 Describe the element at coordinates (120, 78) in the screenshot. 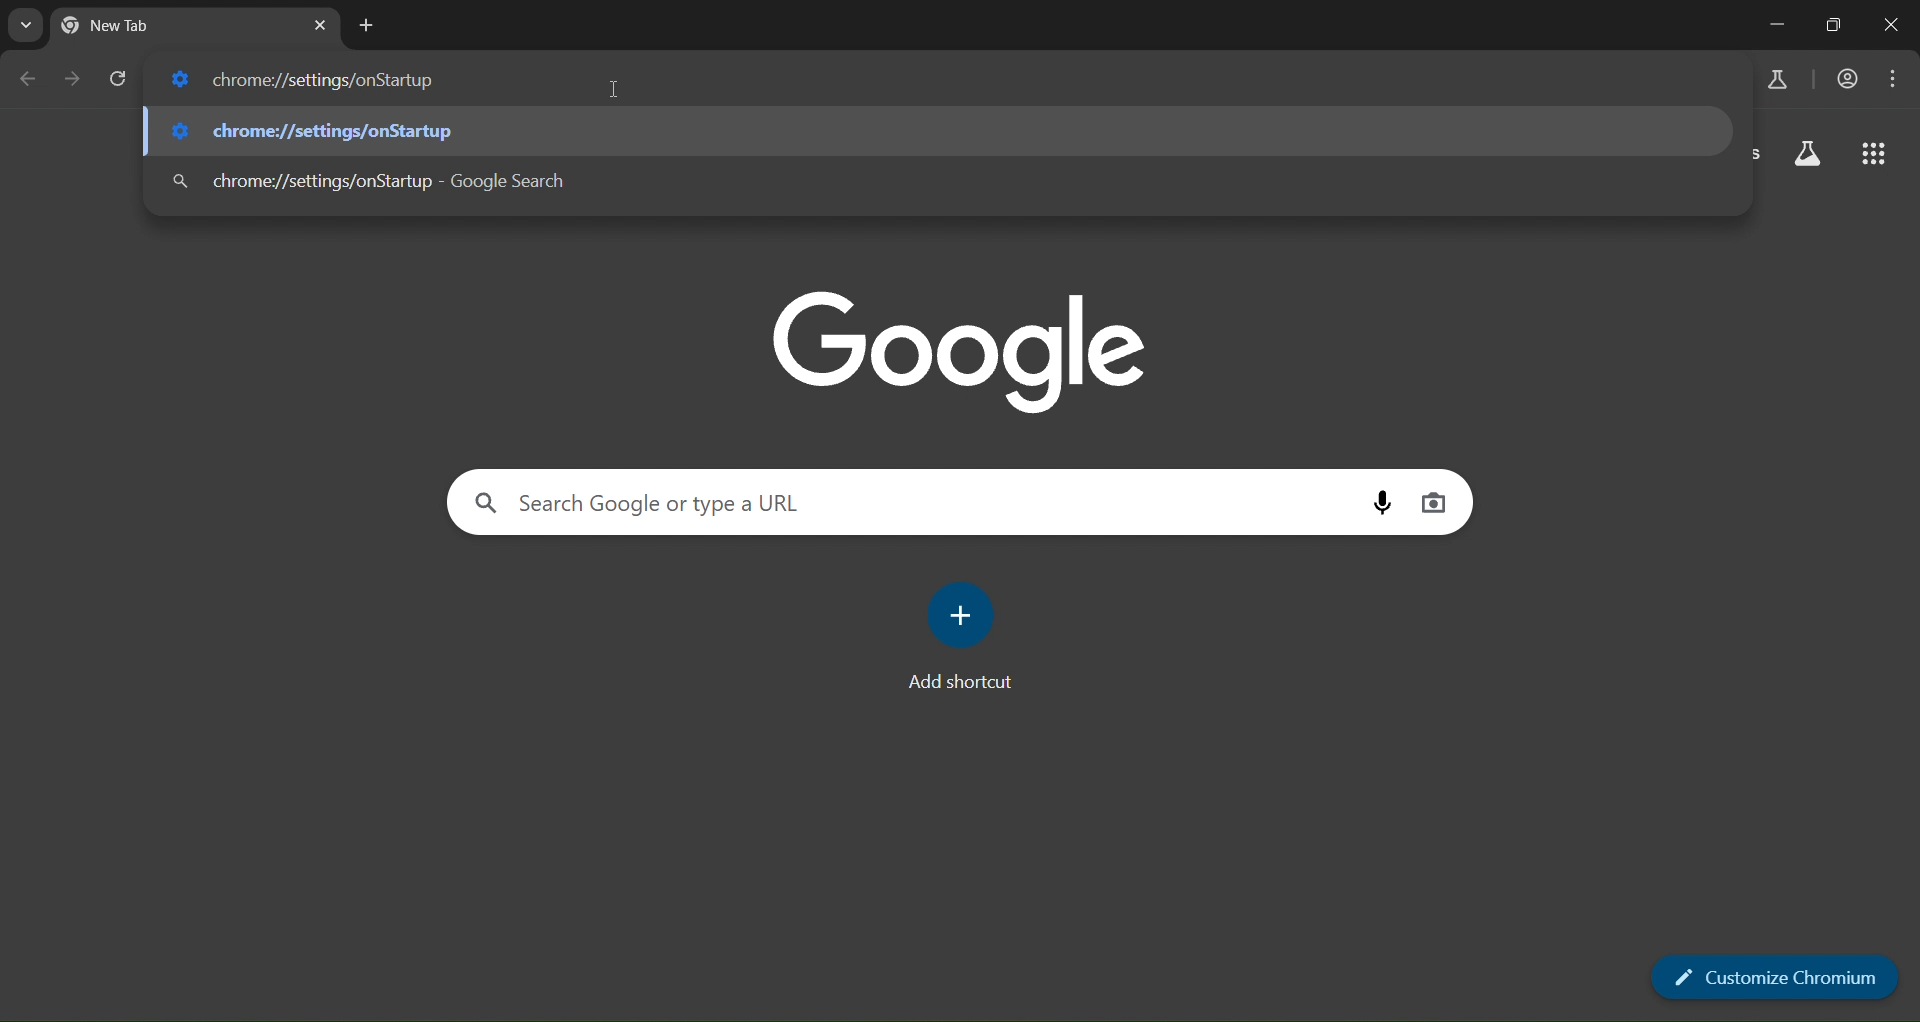

I see `reload page` at that location.